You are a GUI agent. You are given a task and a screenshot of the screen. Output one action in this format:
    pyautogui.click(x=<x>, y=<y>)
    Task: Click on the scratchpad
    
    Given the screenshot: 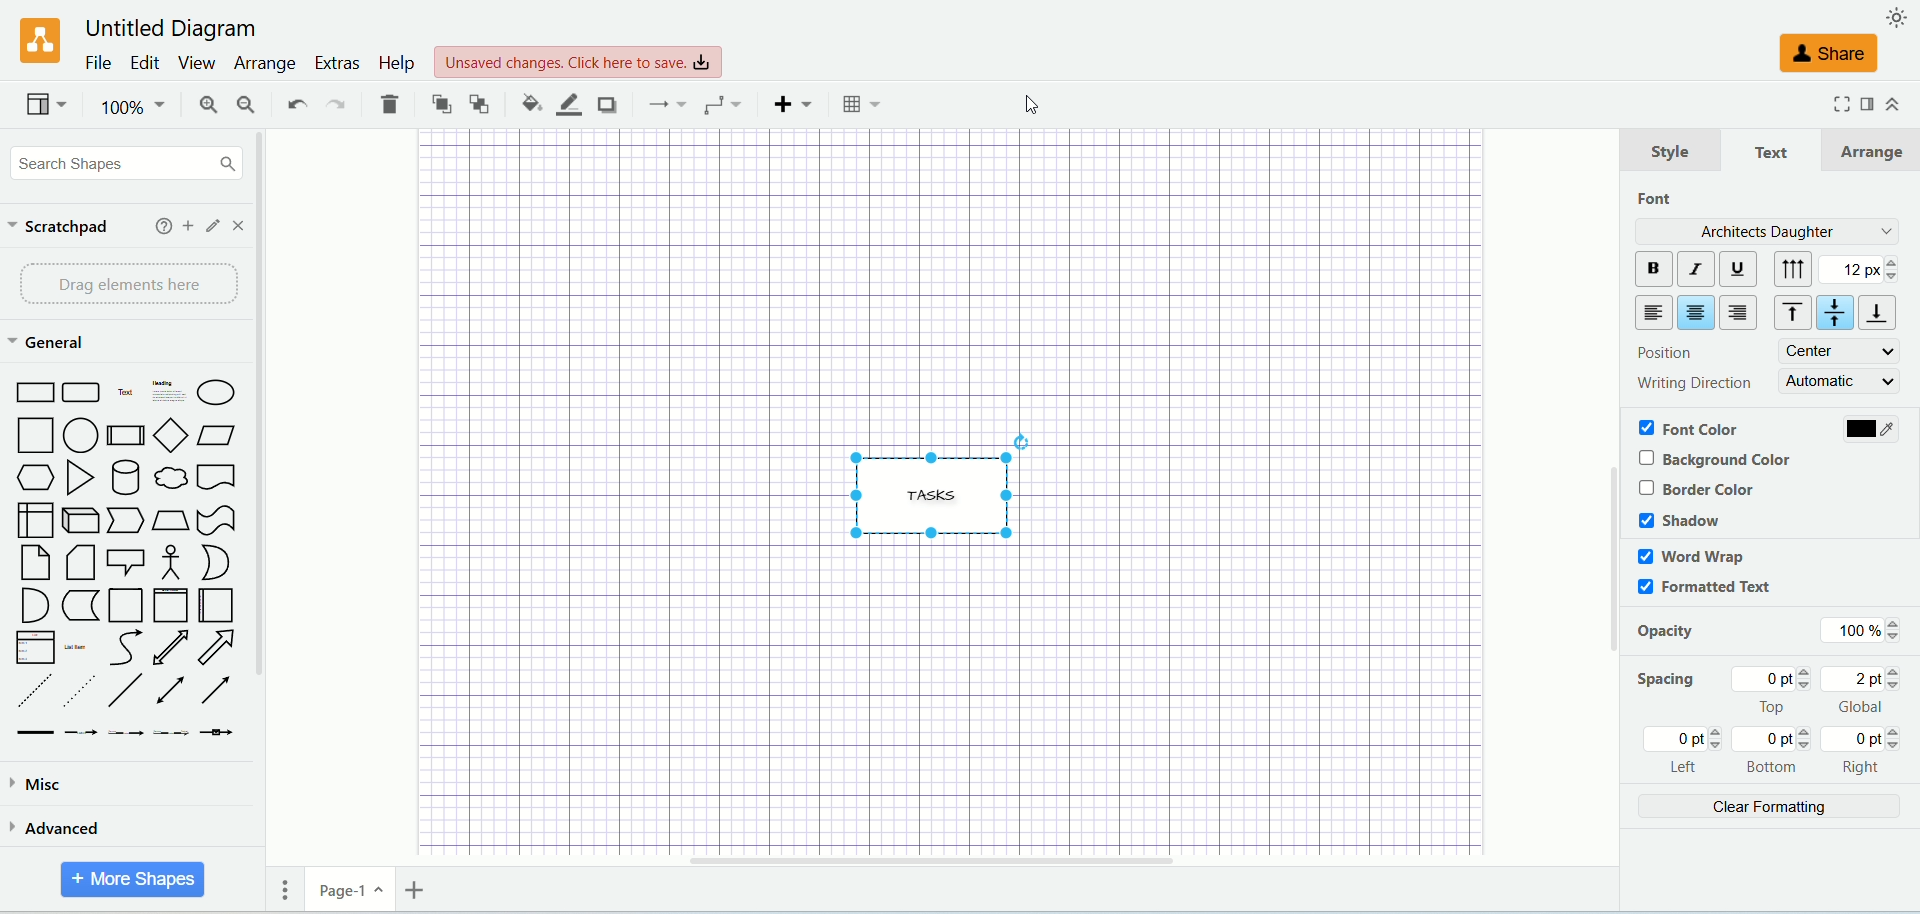 What is the action you would take?
    pyautogui.click(x=61, y=228)
    